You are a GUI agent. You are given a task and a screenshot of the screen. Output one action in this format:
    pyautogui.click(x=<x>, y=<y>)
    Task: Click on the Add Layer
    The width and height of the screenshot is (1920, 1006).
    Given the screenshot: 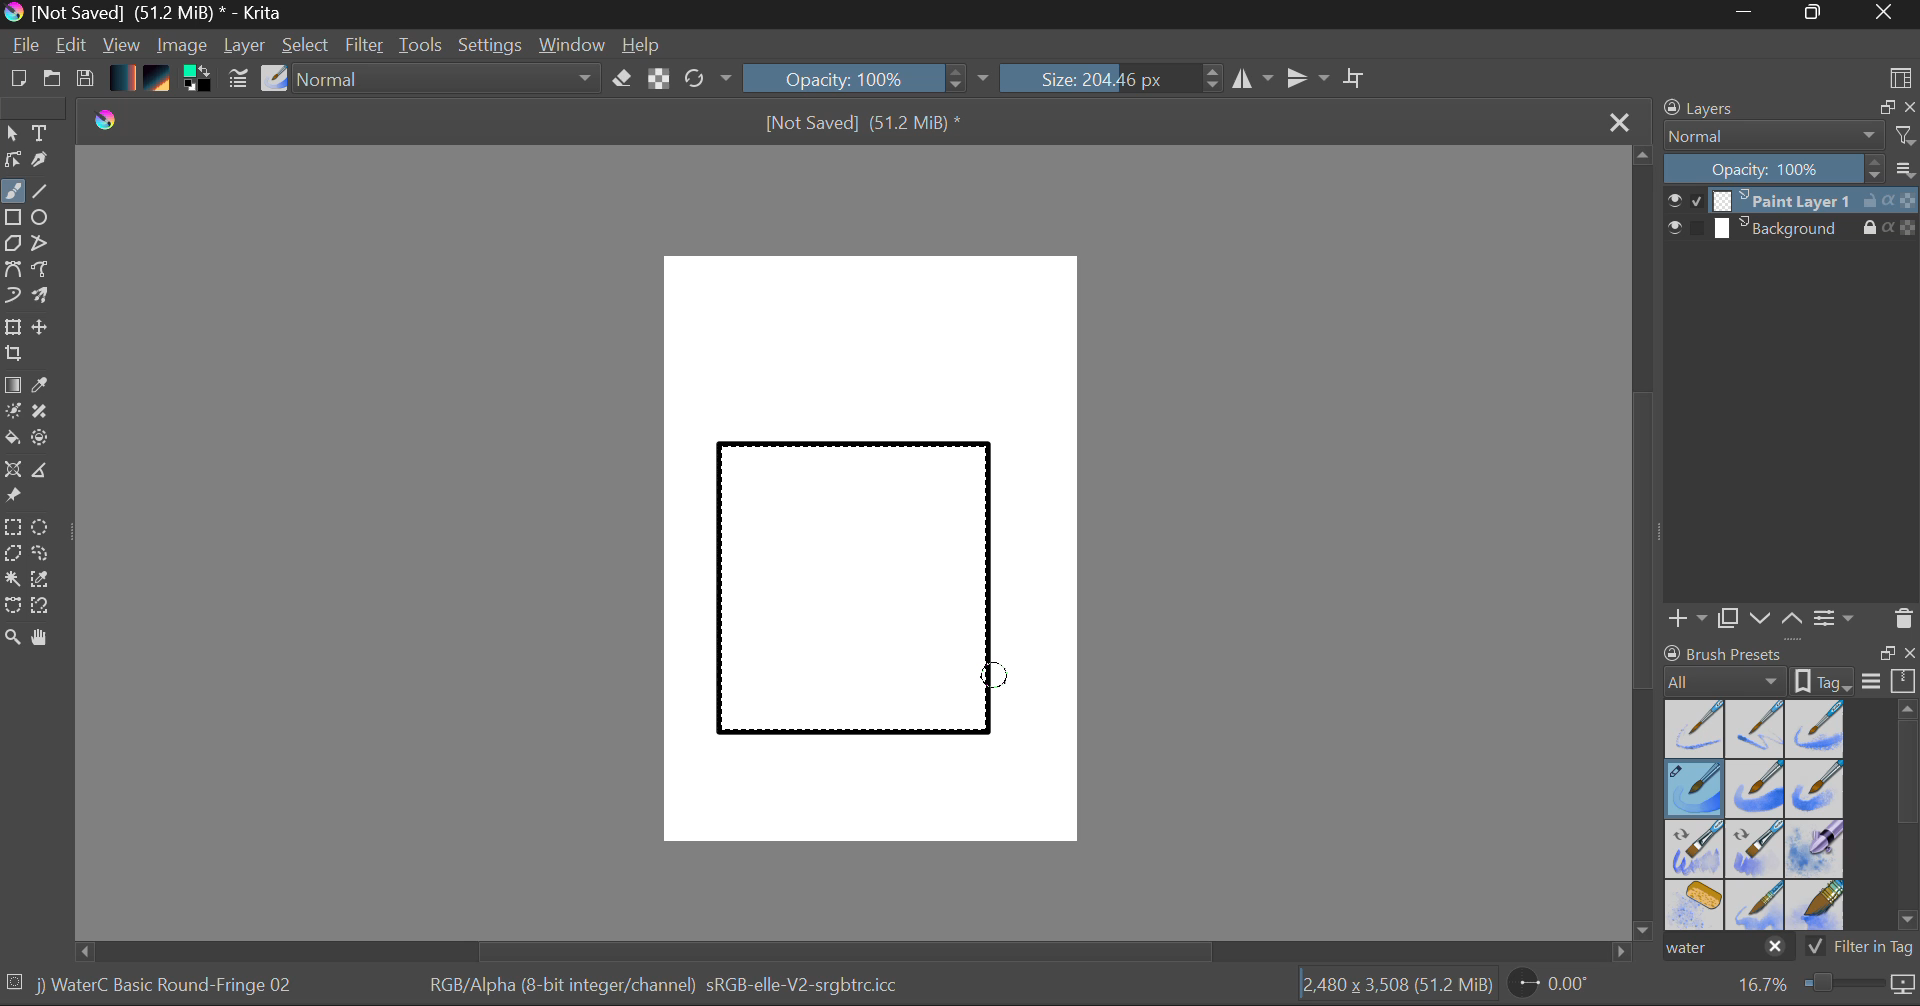 What is the action you would take?
    pyautogui.click(x=1687, y=618)
    